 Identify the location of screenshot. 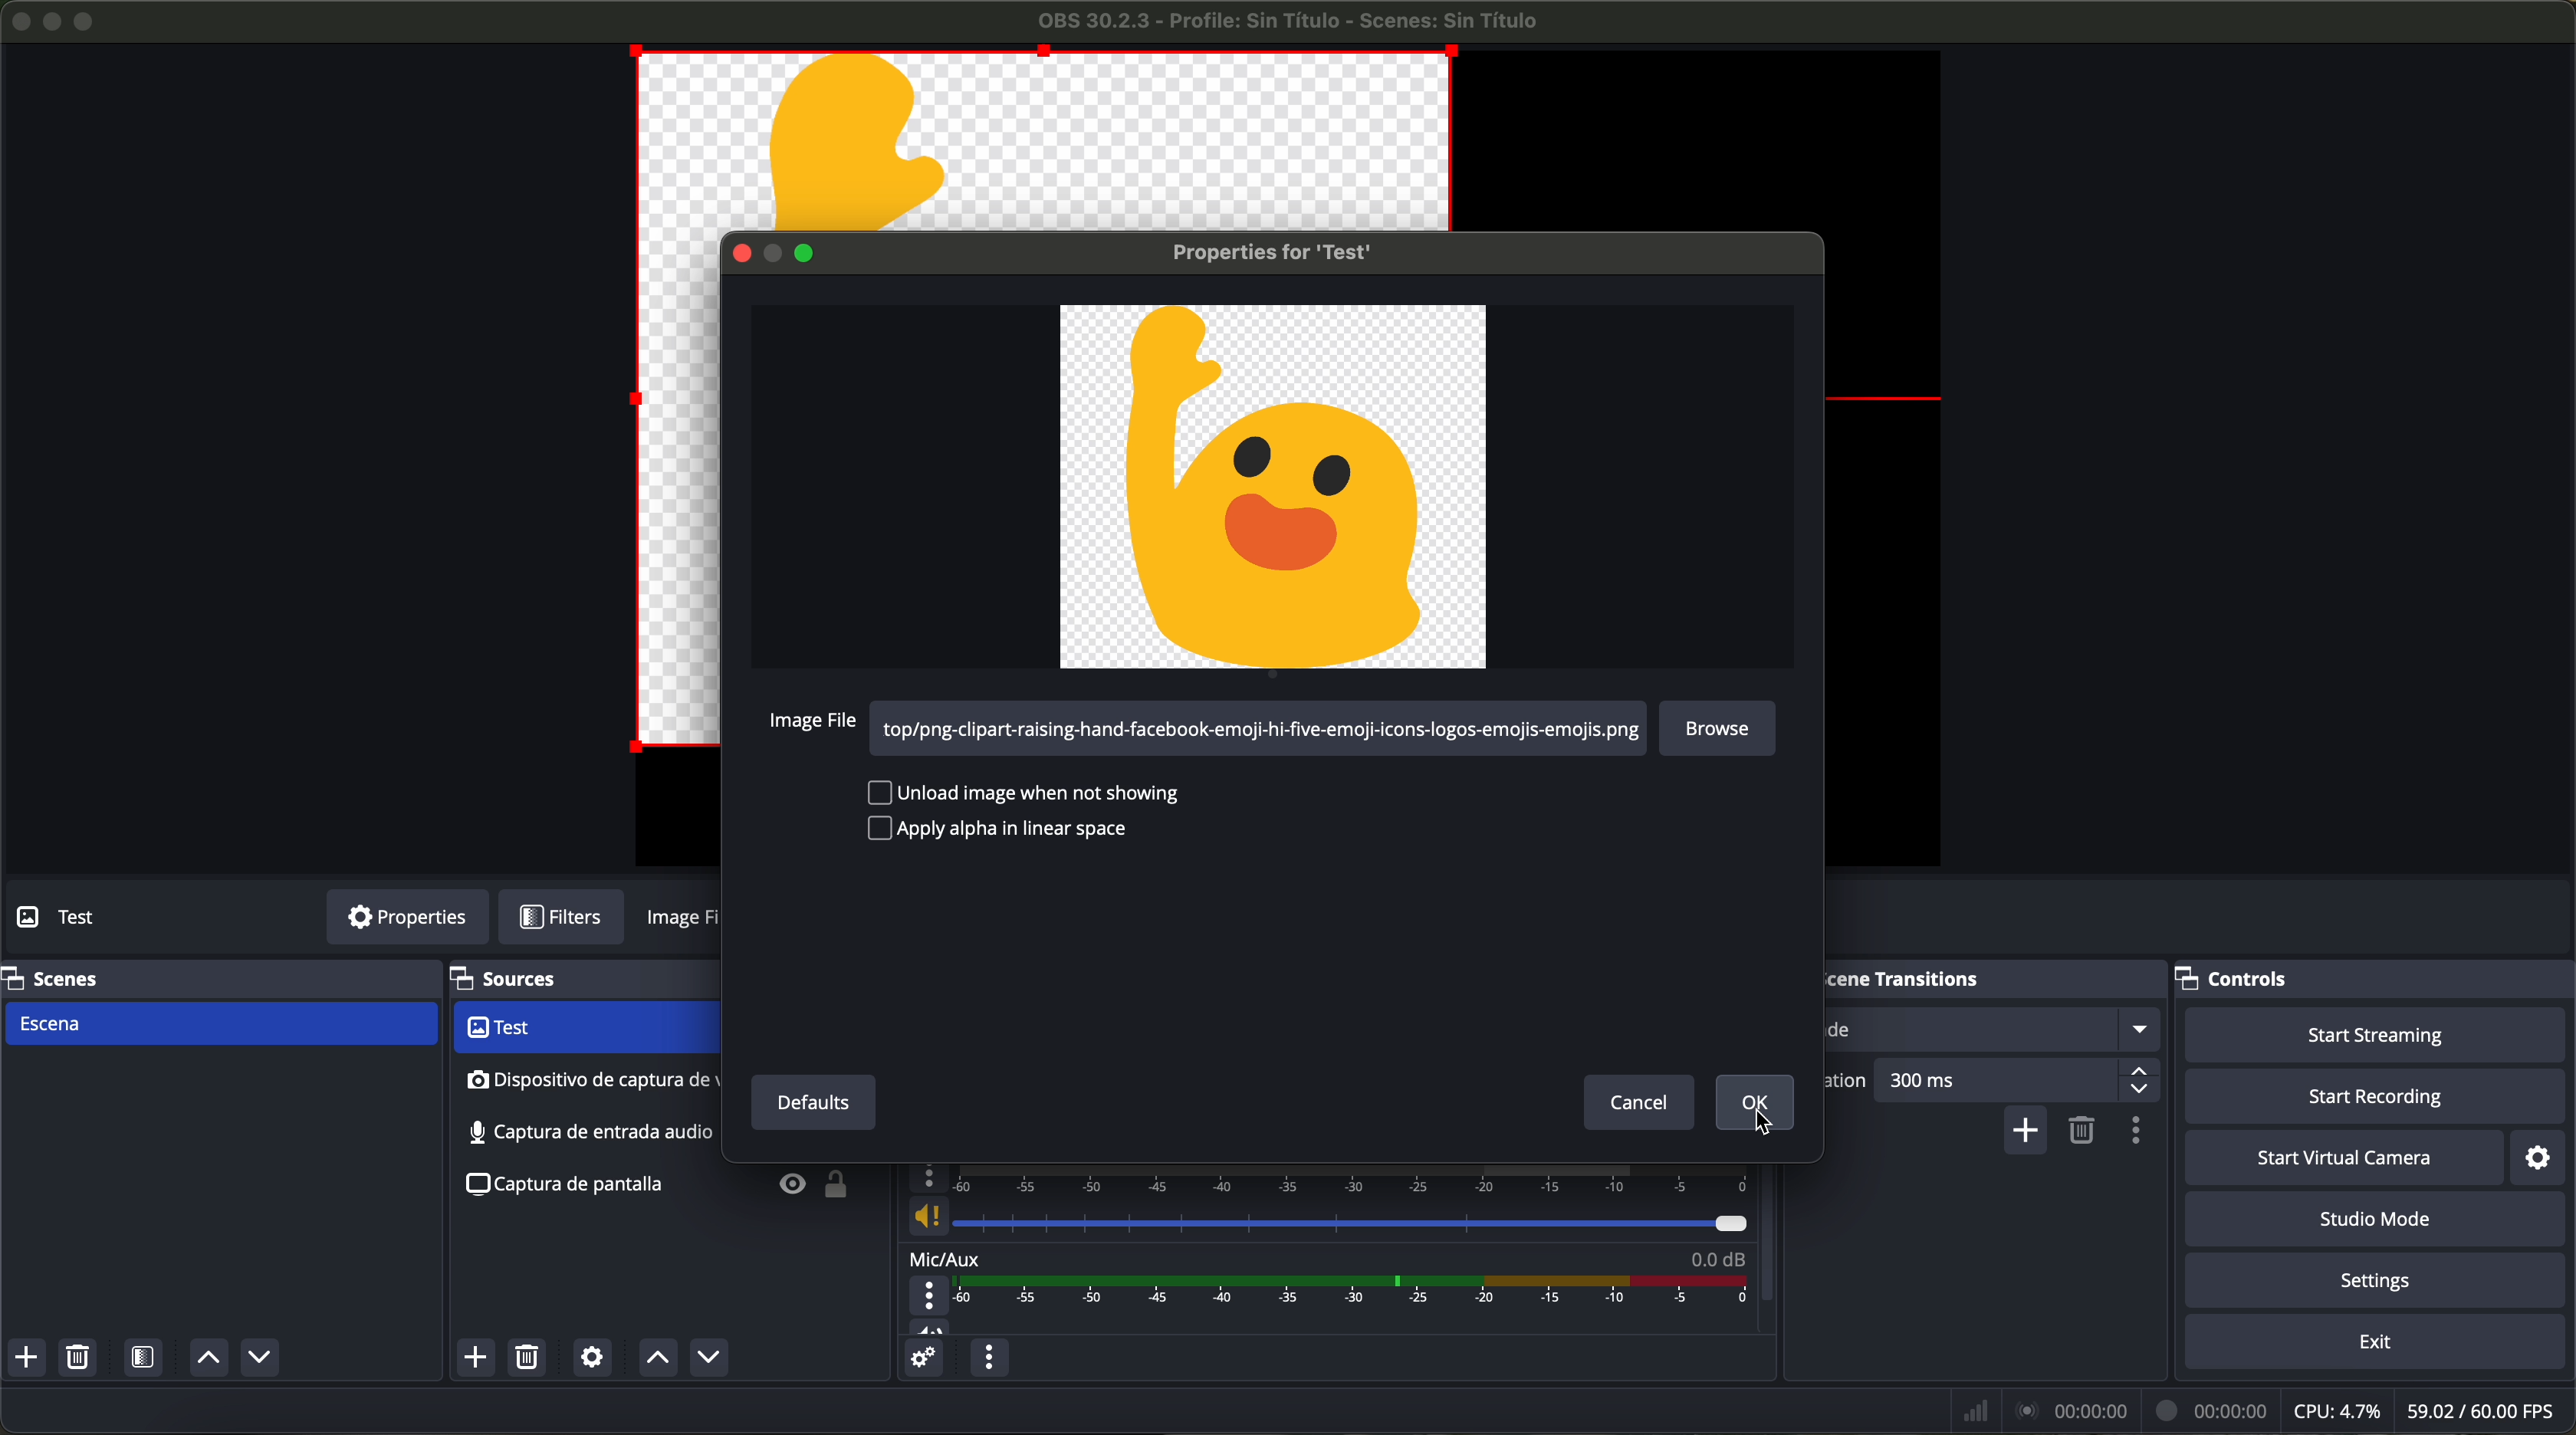
(560, 1184).